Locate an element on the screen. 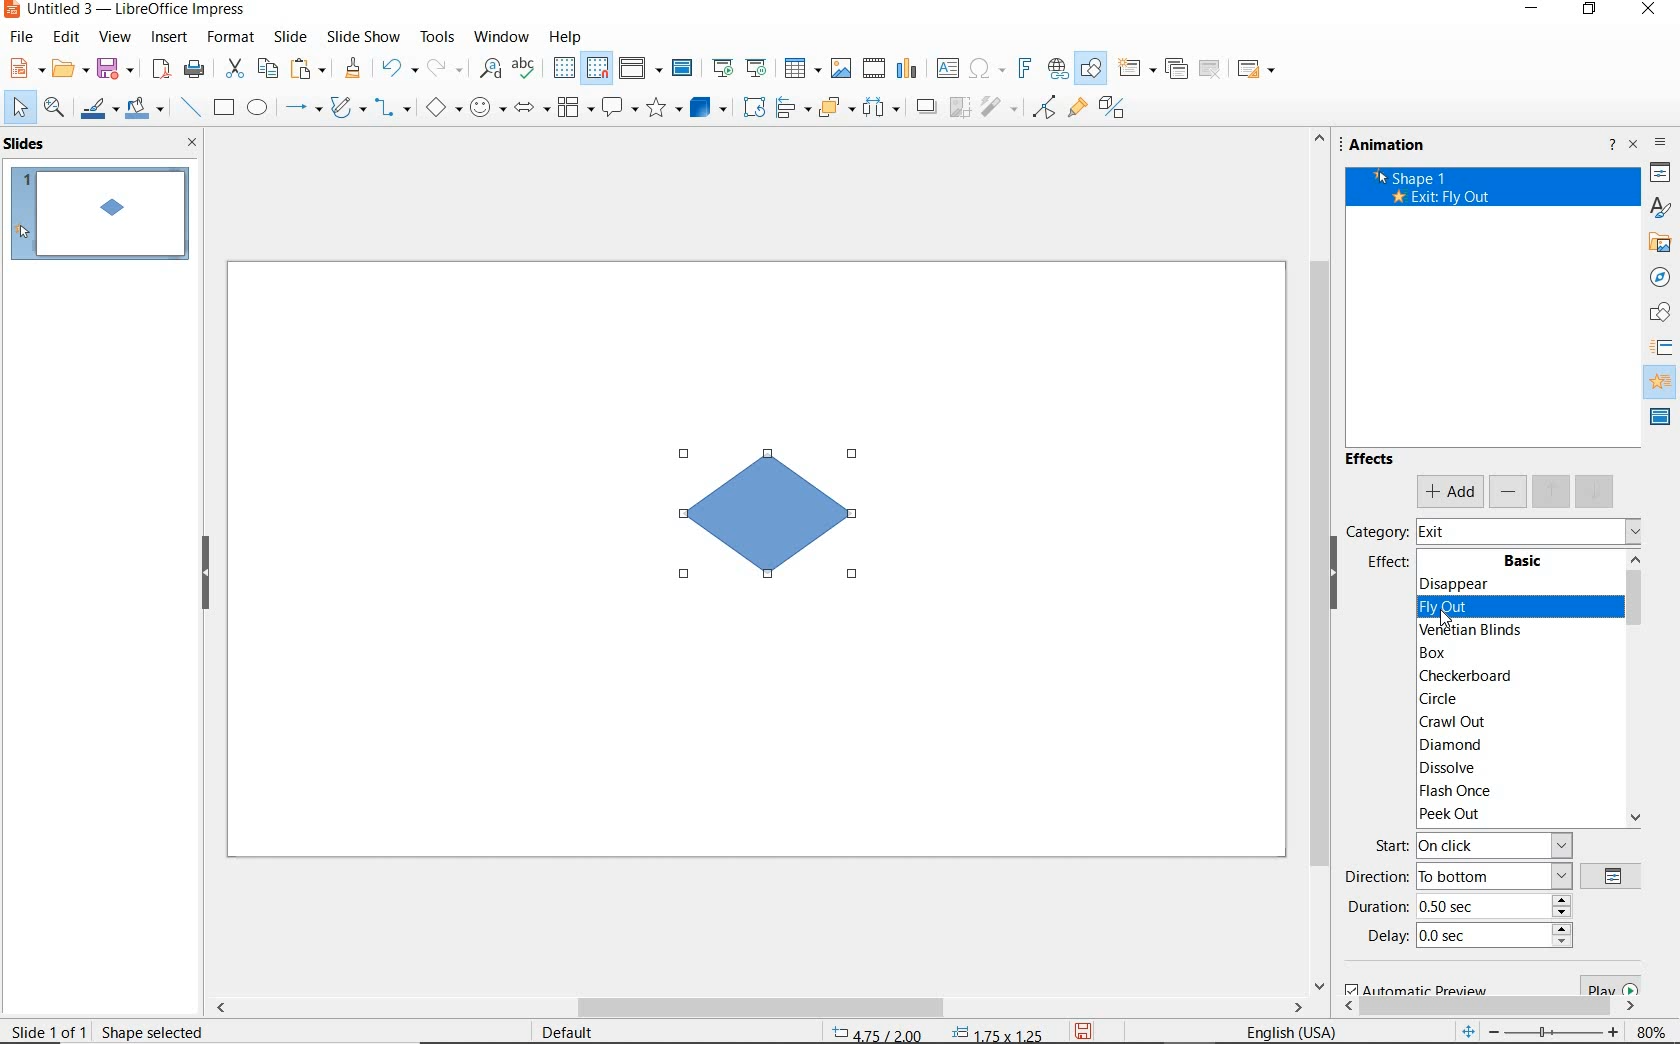  shape 1 - Exit: Fly Out is located at coordinates (1440, 191).